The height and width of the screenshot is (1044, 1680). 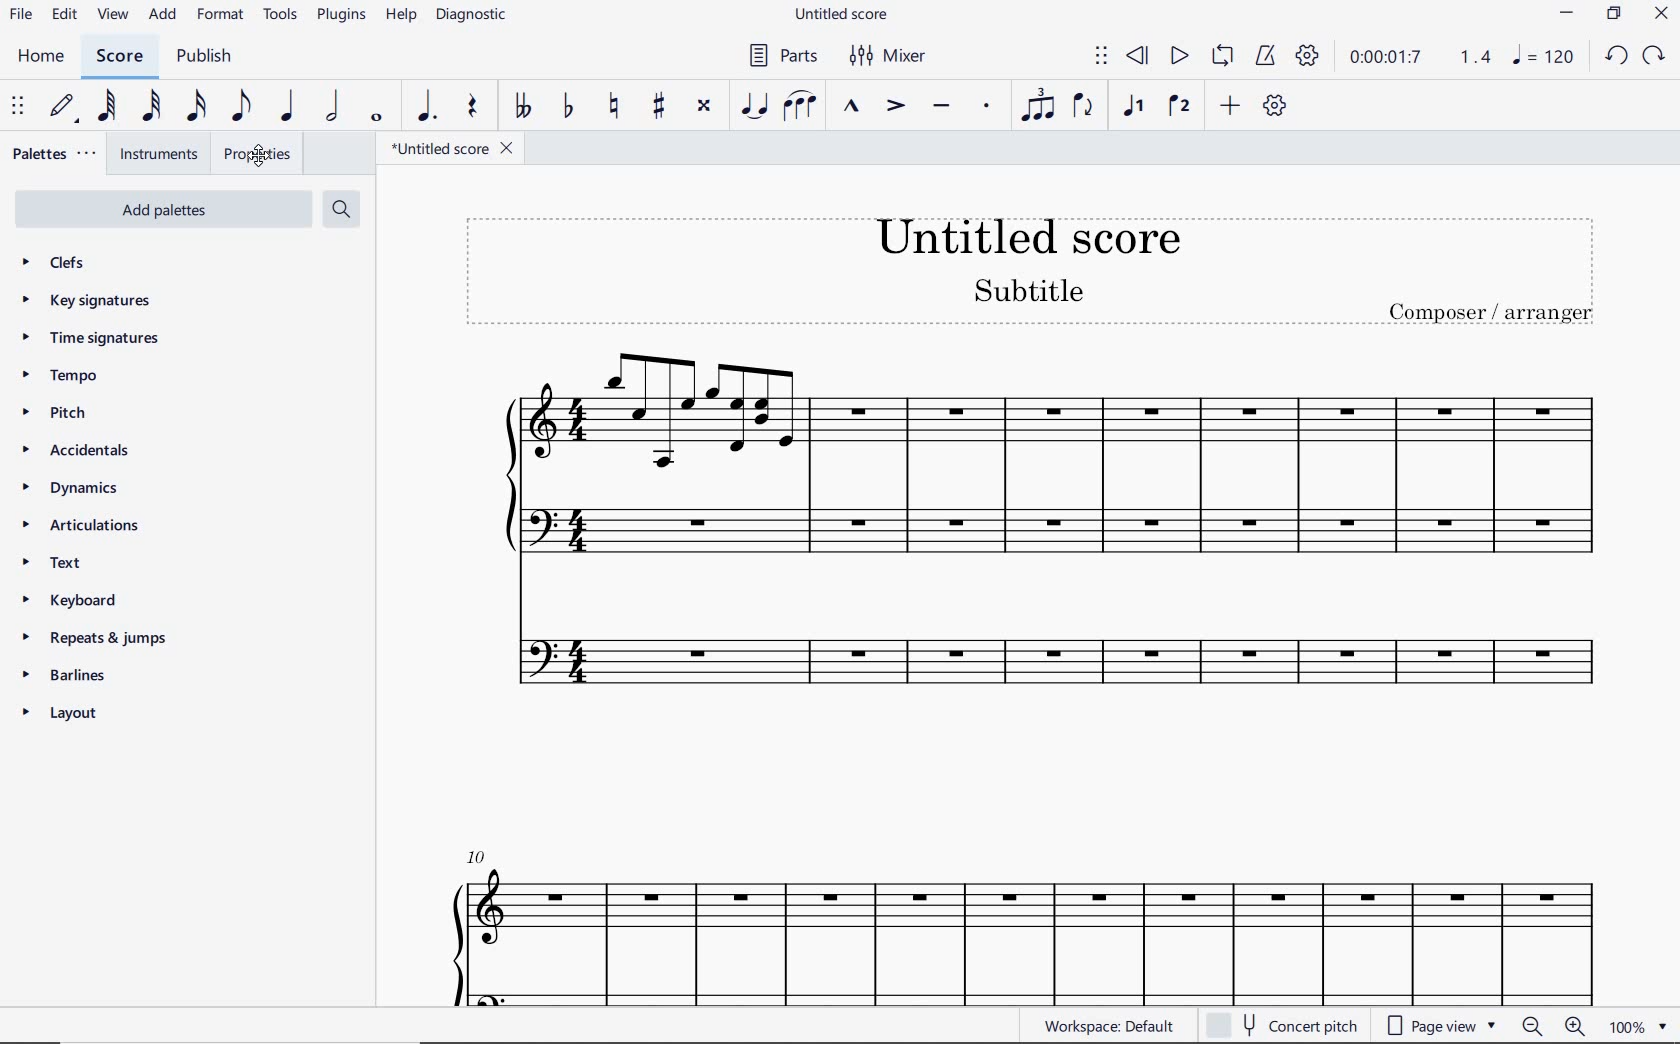 I want to click on MINIMIZE, so click(x=1566, y=13).